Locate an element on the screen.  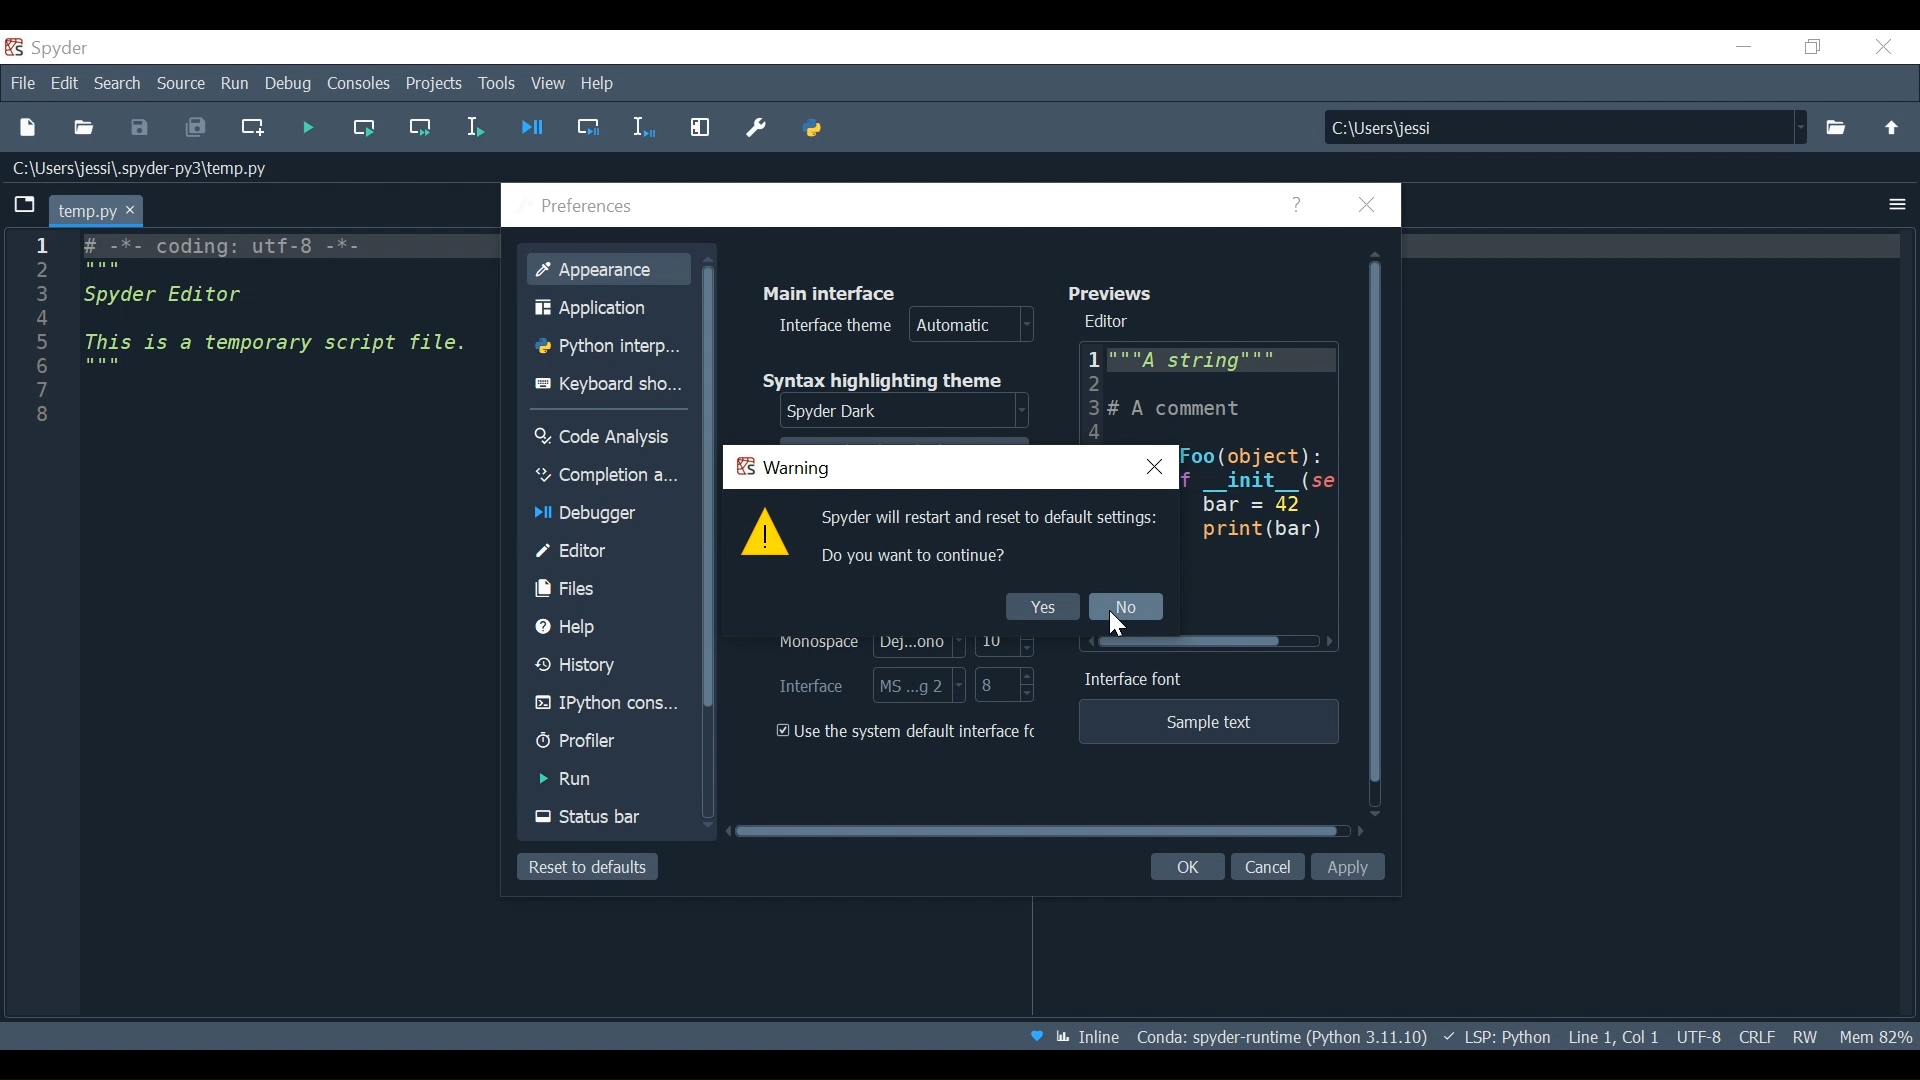
Horizontal Scroll bar is located at coordinates (1193, 642).